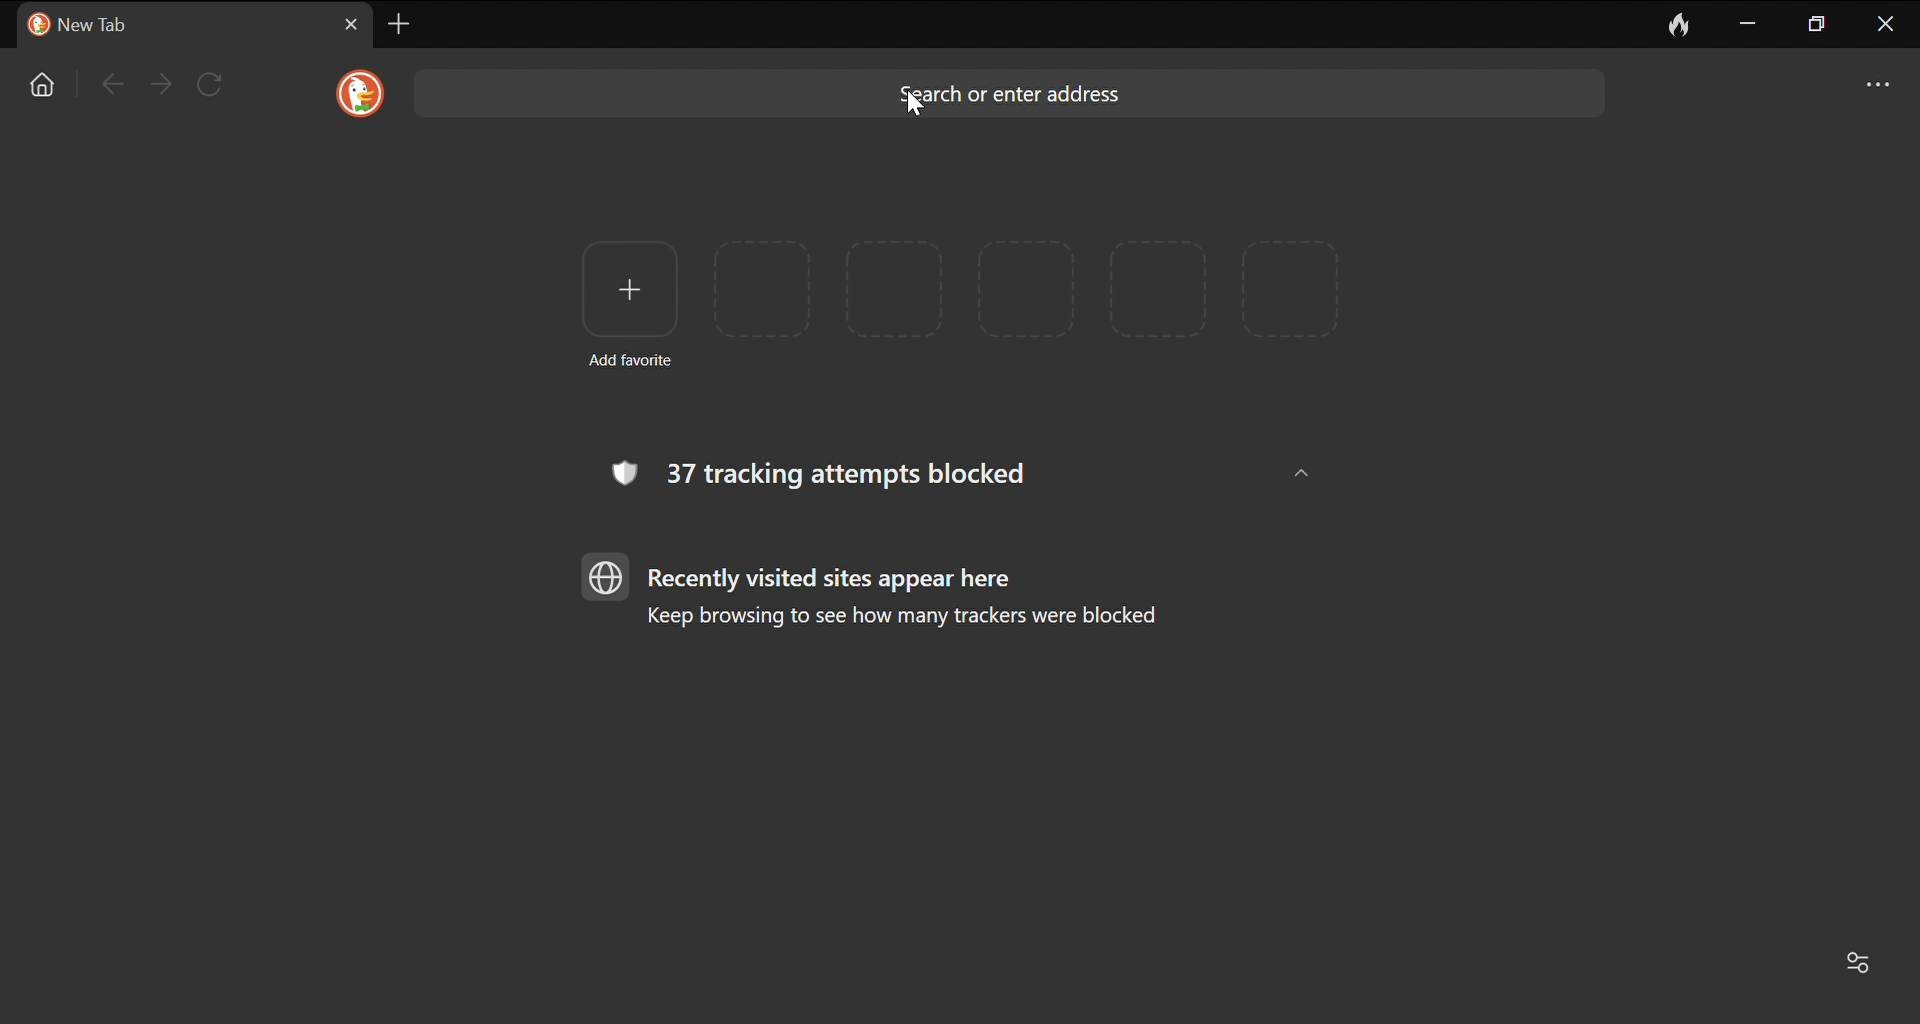  I want to click on Add favorite, so click(629, 301).